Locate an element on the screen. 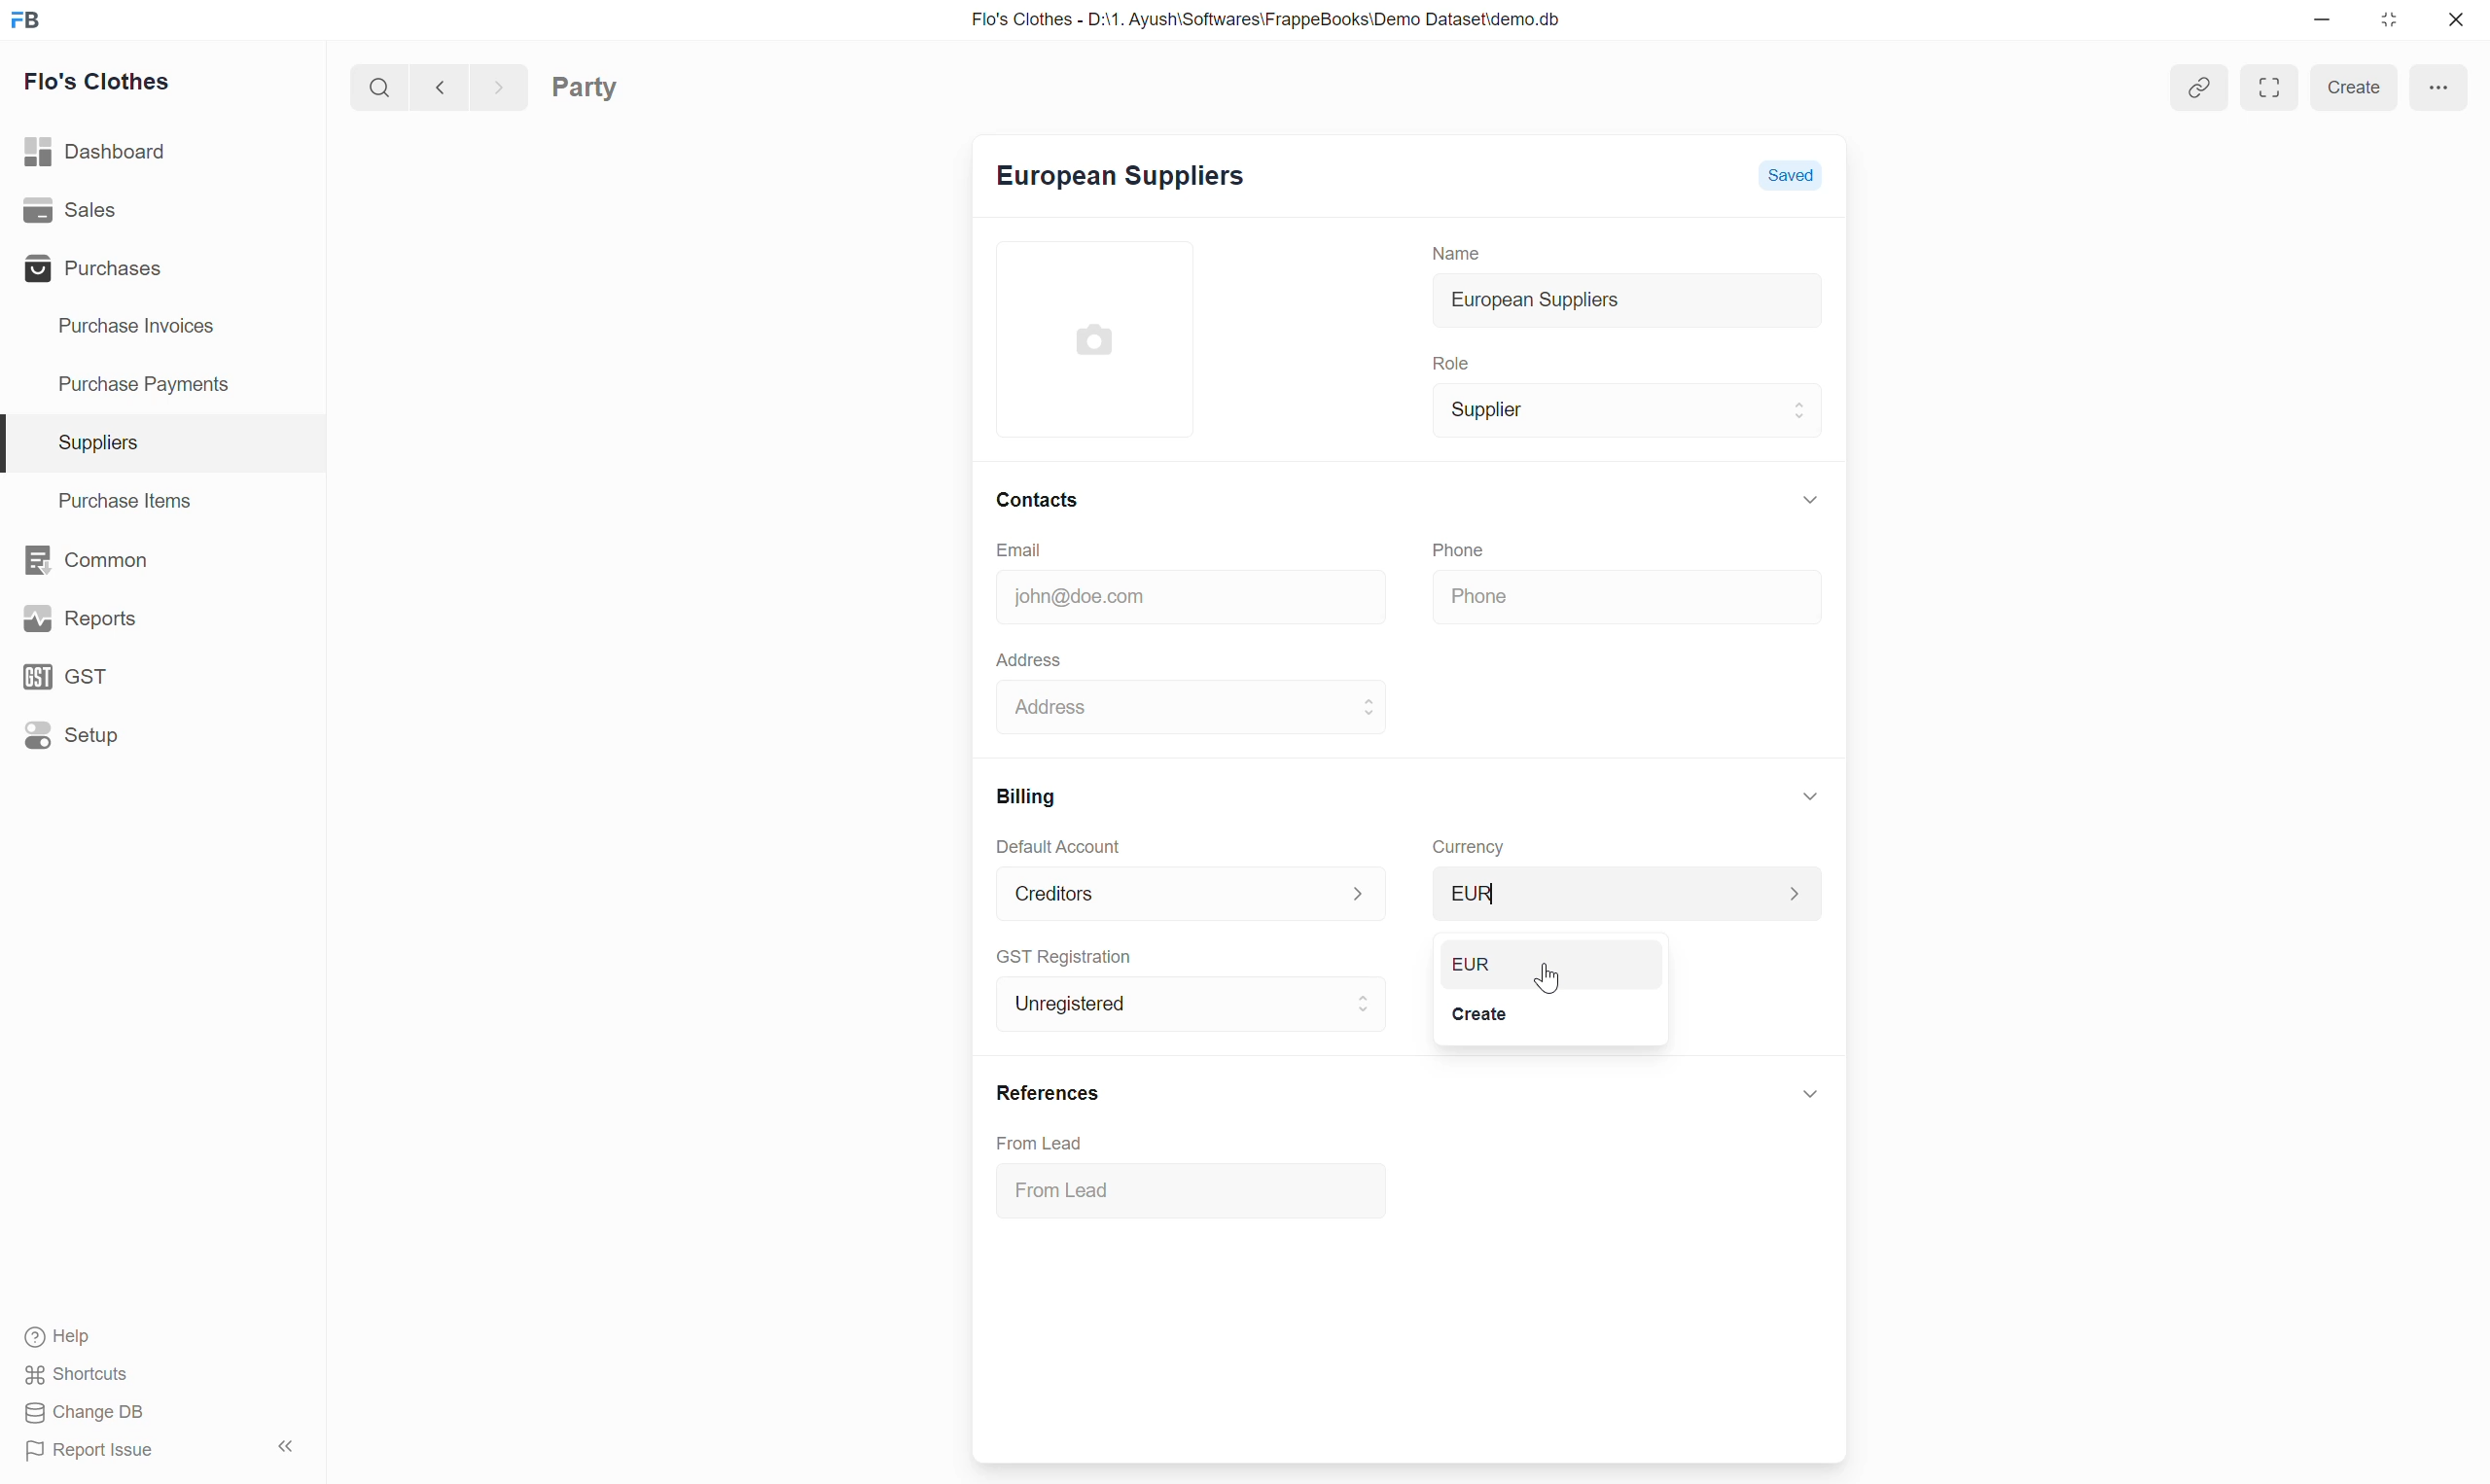 Image resolution: width=2490 pixels, height=1484 pixels. Billing is located at coordinates (1017, 794).